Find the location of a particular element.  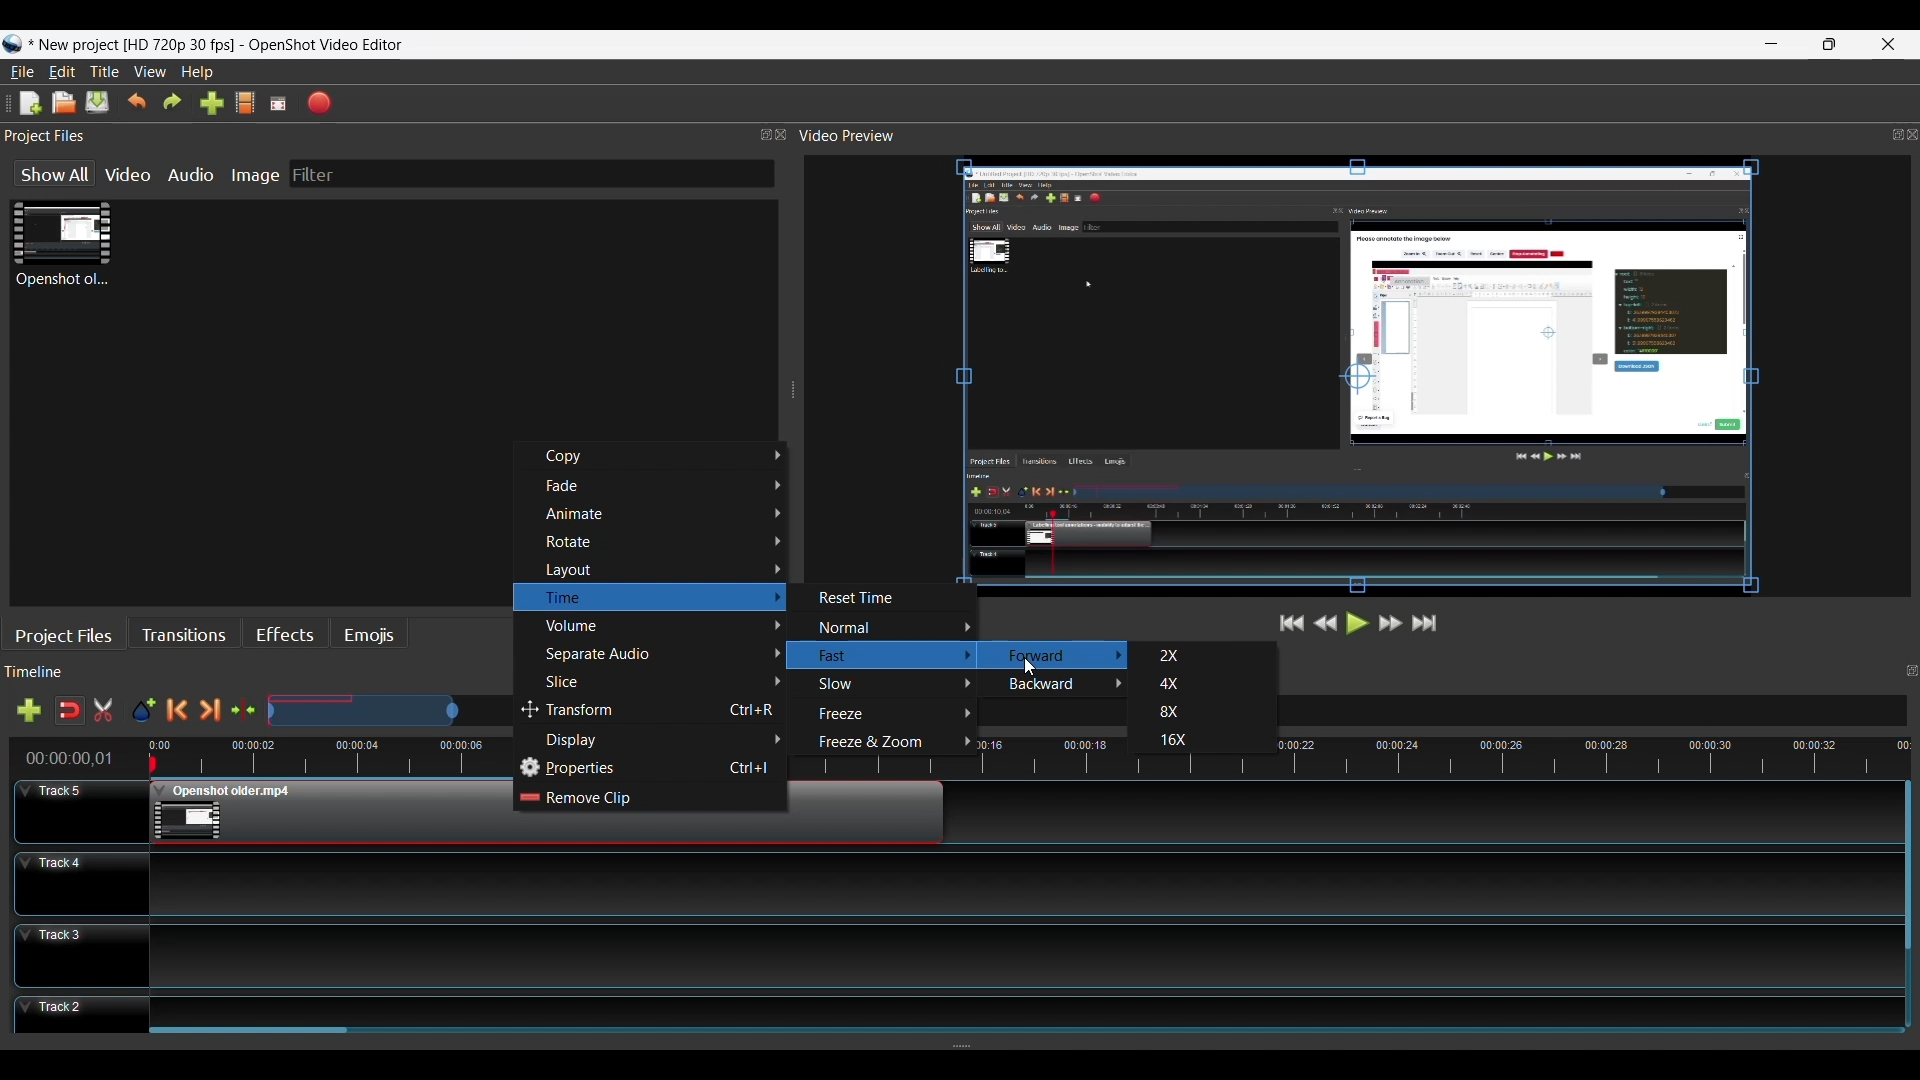

Project Name is located at coordinates (135, 46).